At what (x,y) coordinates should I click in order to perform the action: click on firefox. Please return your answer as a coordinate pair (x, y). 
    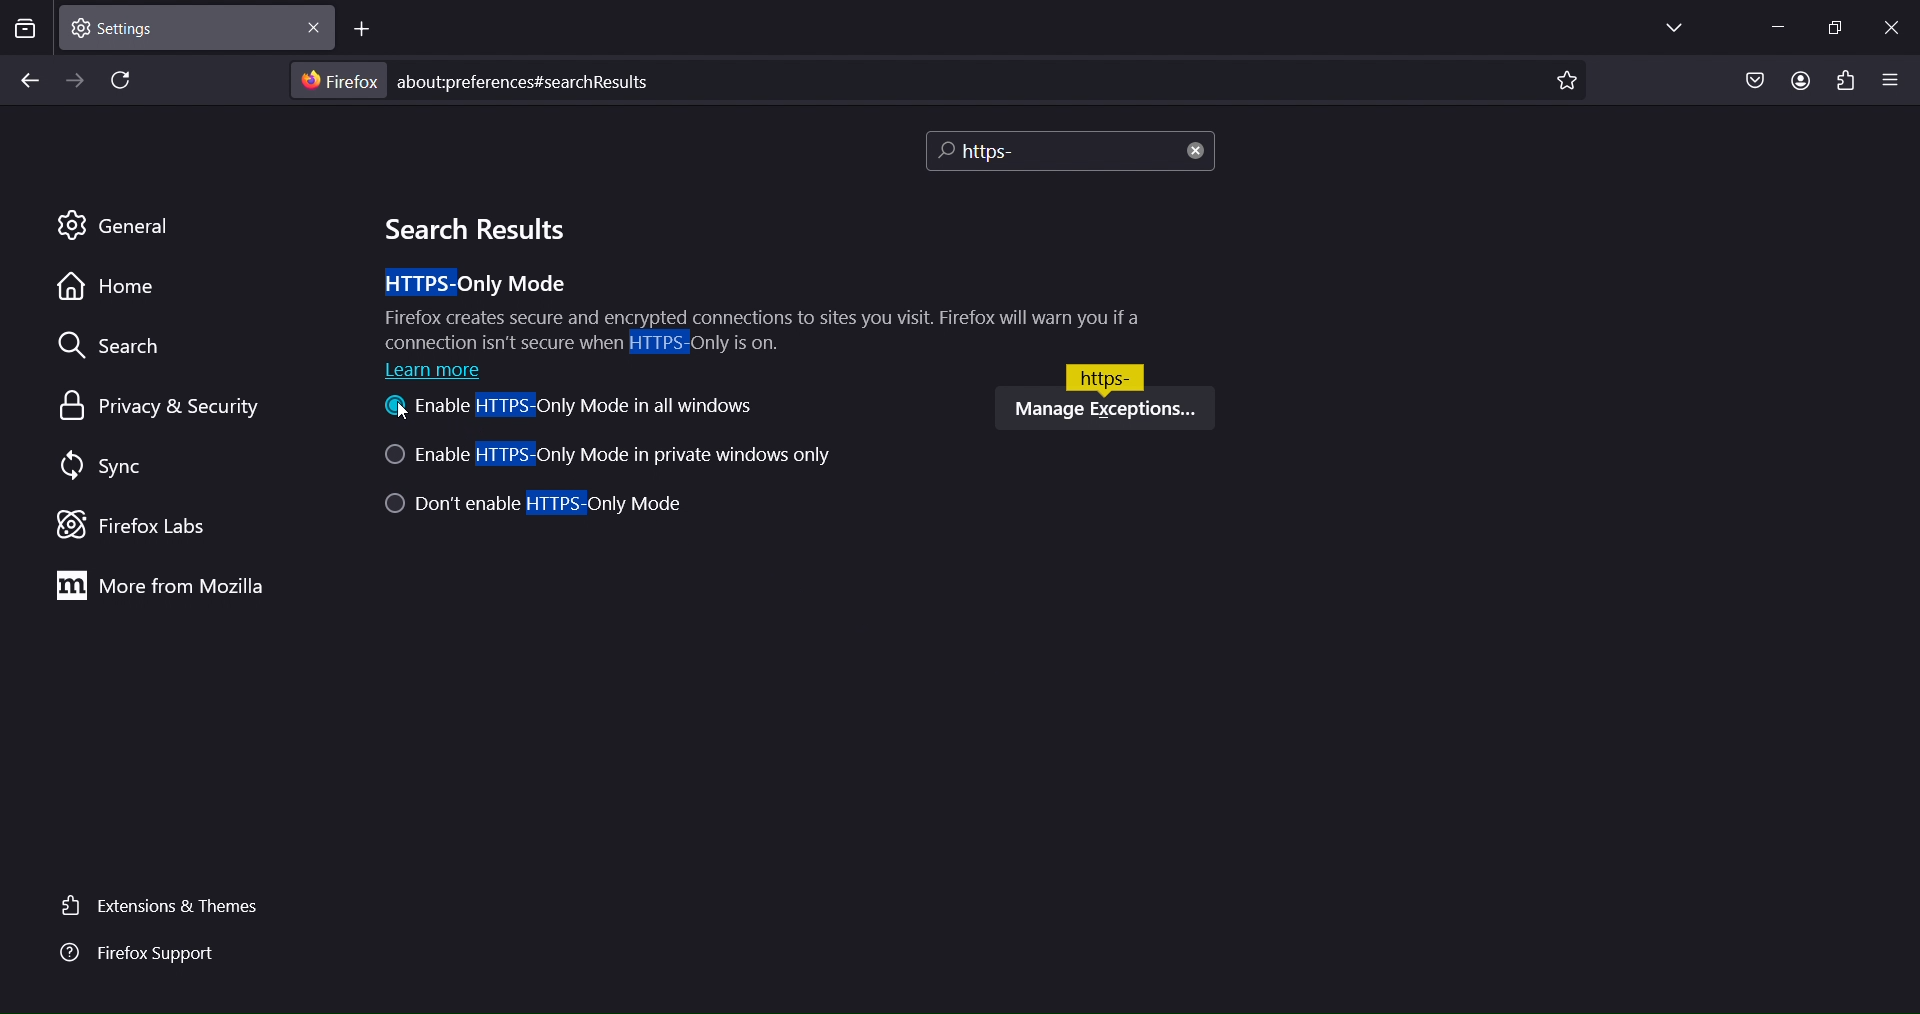
    Looking at the image, I should click on (336, 80).